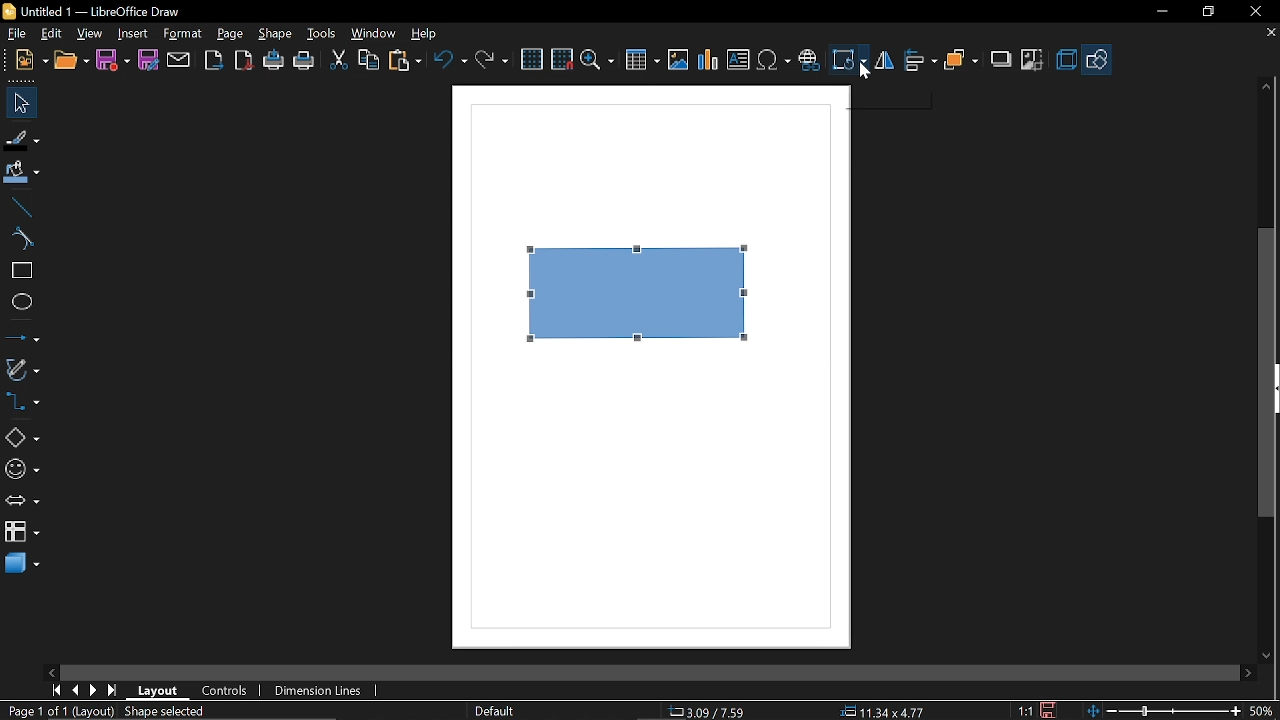  What do you see at coordinates (226, 693) in the screenshot?
I see `controls` at bounding box center [226, 693].